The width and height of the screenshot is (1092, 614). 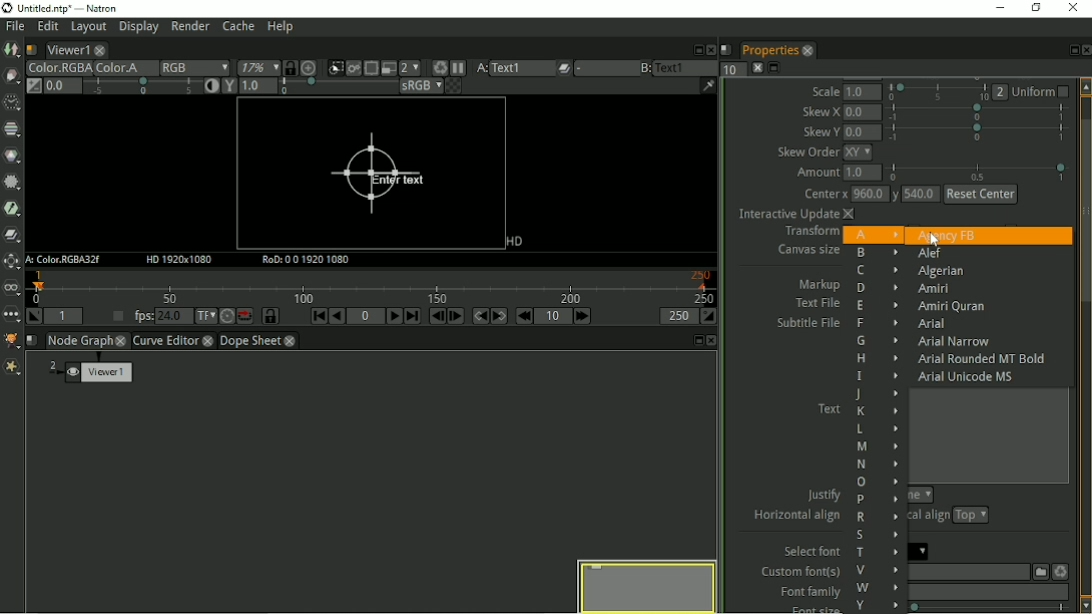 What do you see at coordinates (876, 429) in the screenshot?
I see `L` at bounding box center [876, 429].